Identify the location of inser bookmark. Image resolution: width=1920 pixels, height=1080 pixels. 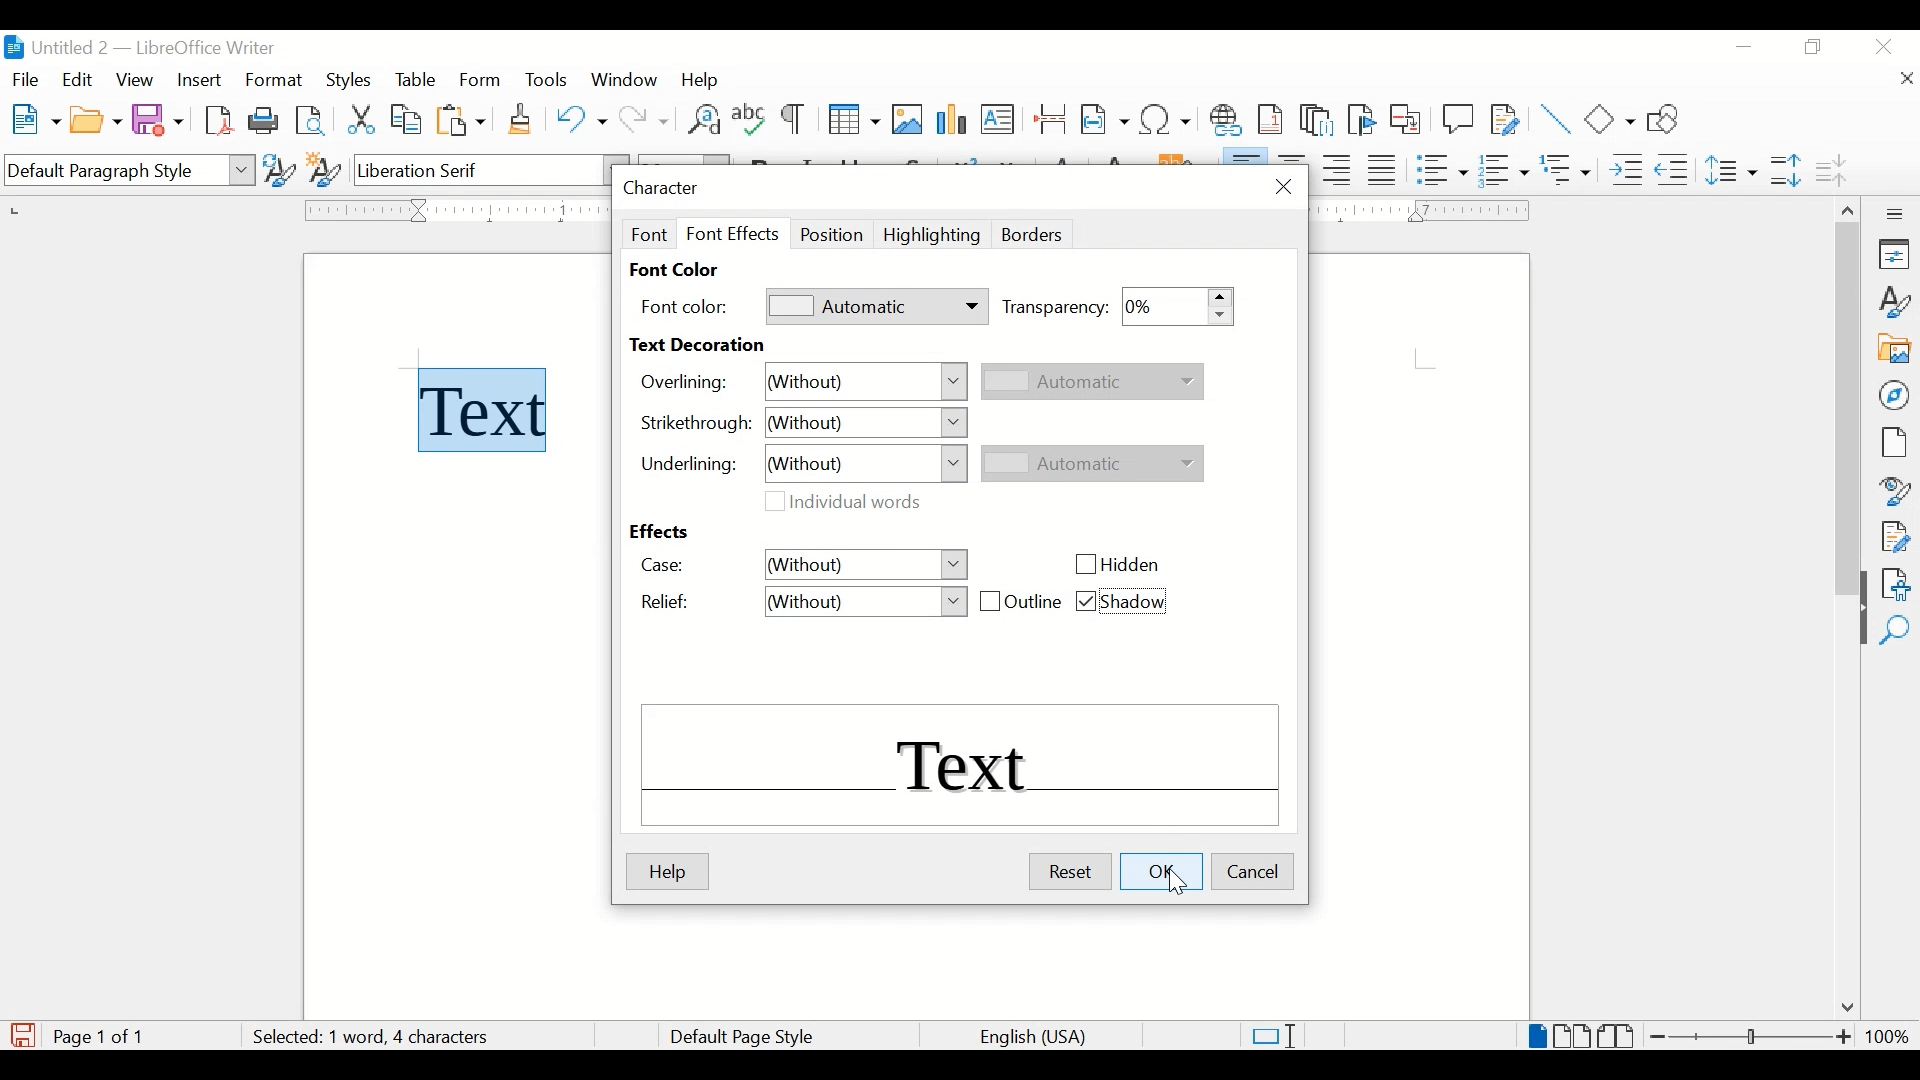
(1361, 120).